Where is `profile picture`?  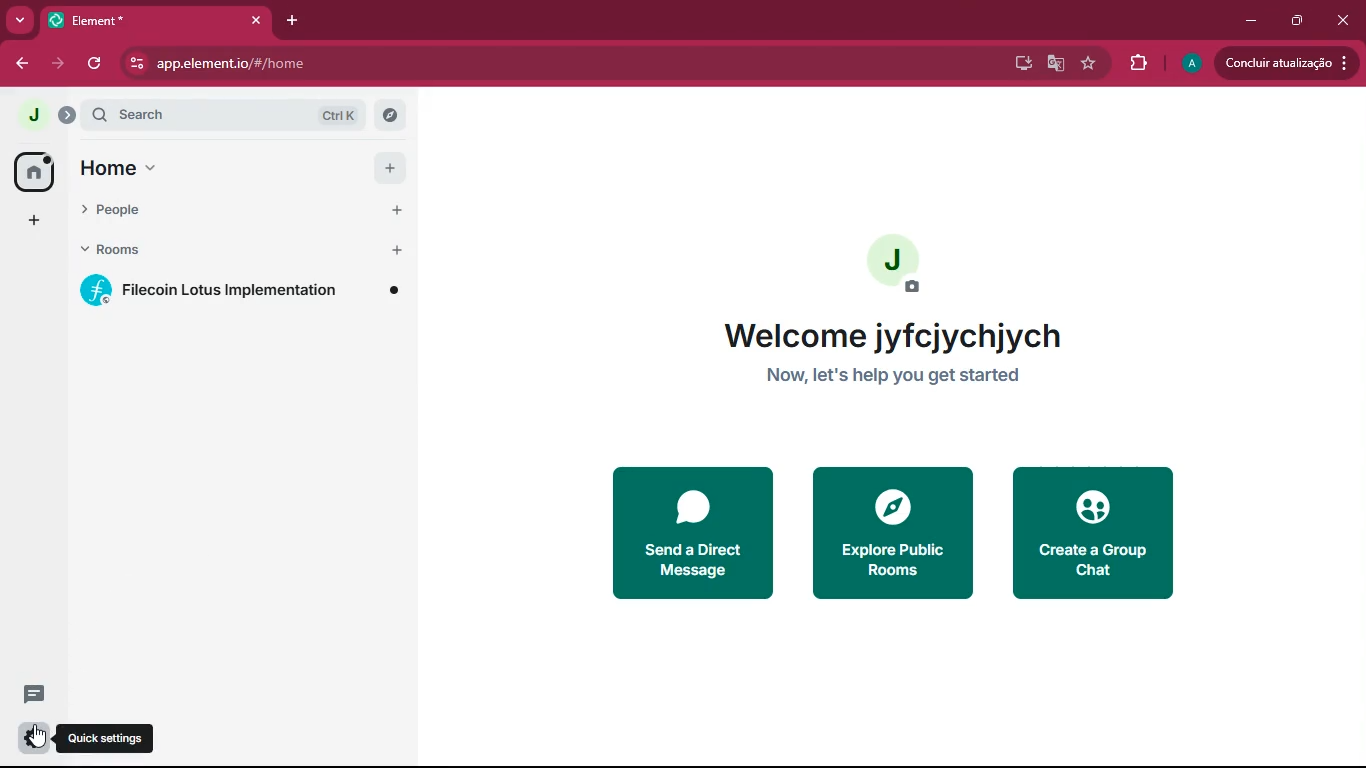
profile picture is located at coordinates (36, 116).